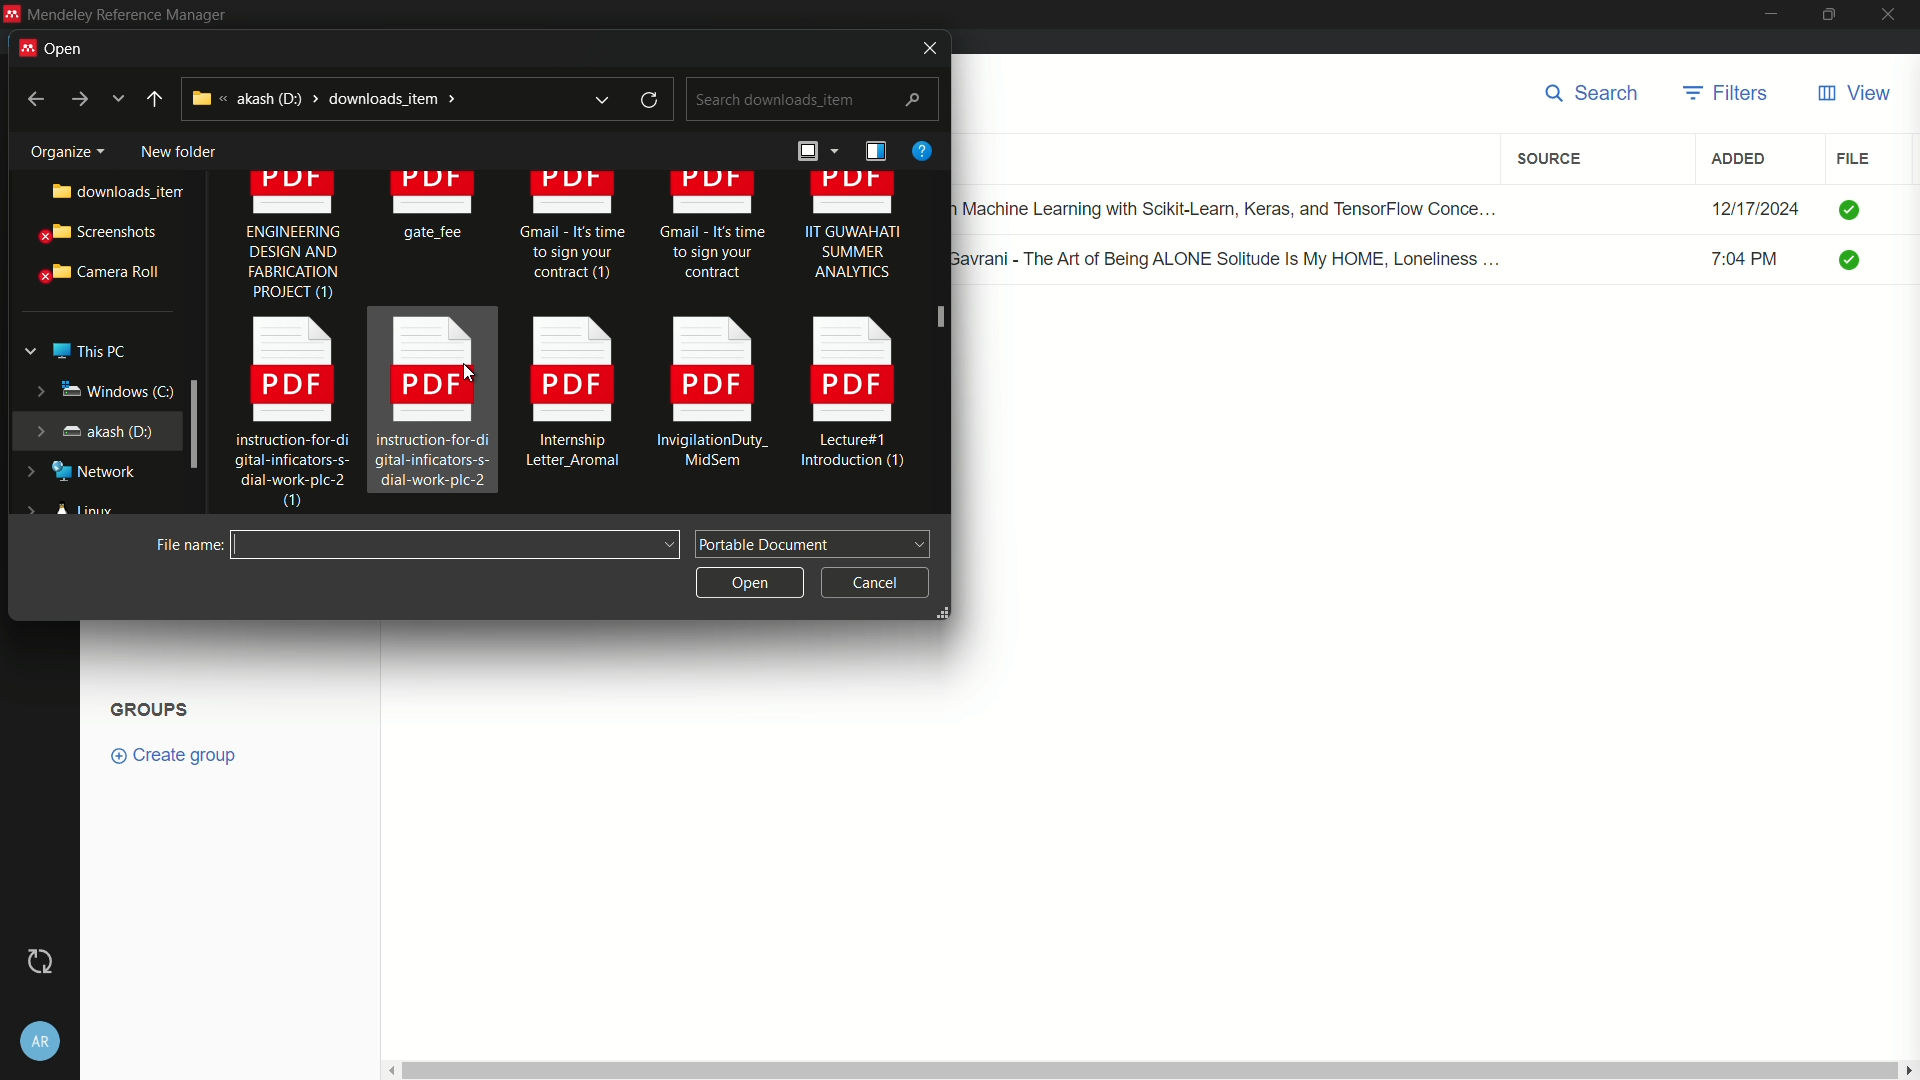  Describe the element at coordinates (1853, 158) in the screenshot. I see `file` at that location.